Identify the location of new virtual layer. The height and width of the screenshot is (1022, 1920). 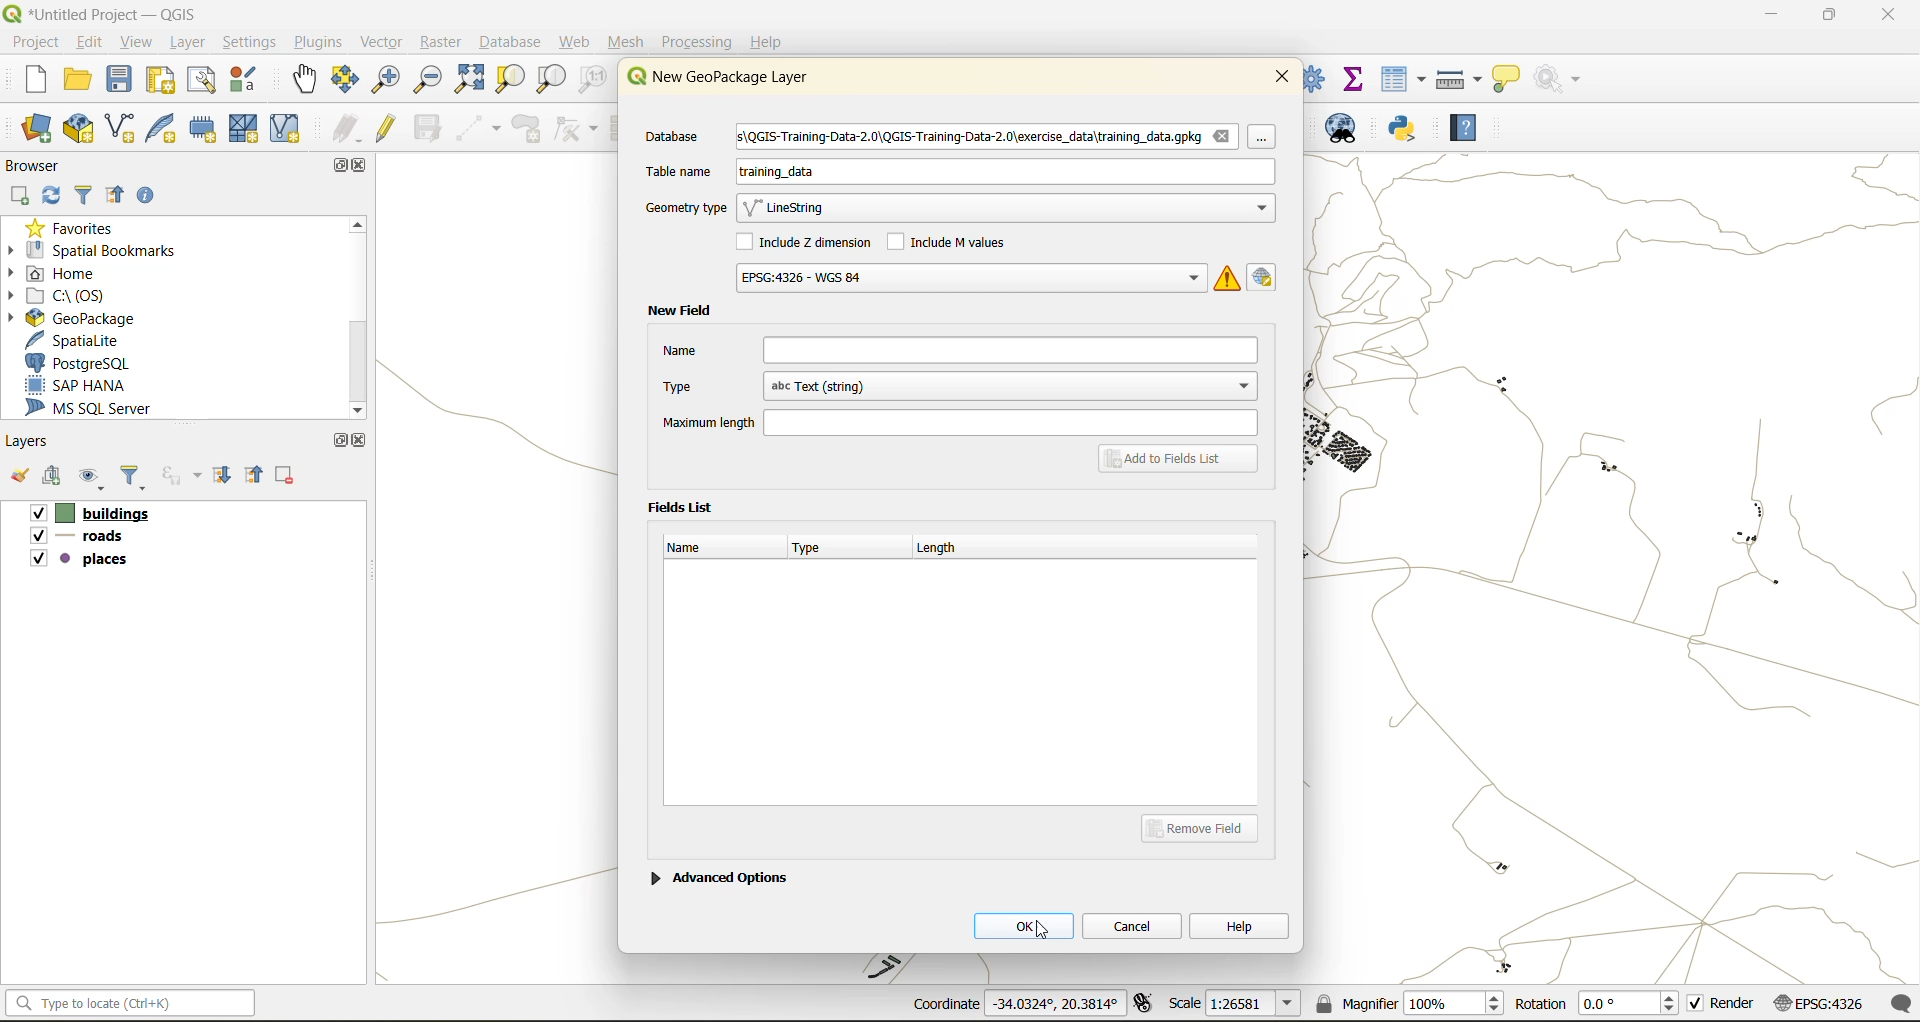
(285, 129).